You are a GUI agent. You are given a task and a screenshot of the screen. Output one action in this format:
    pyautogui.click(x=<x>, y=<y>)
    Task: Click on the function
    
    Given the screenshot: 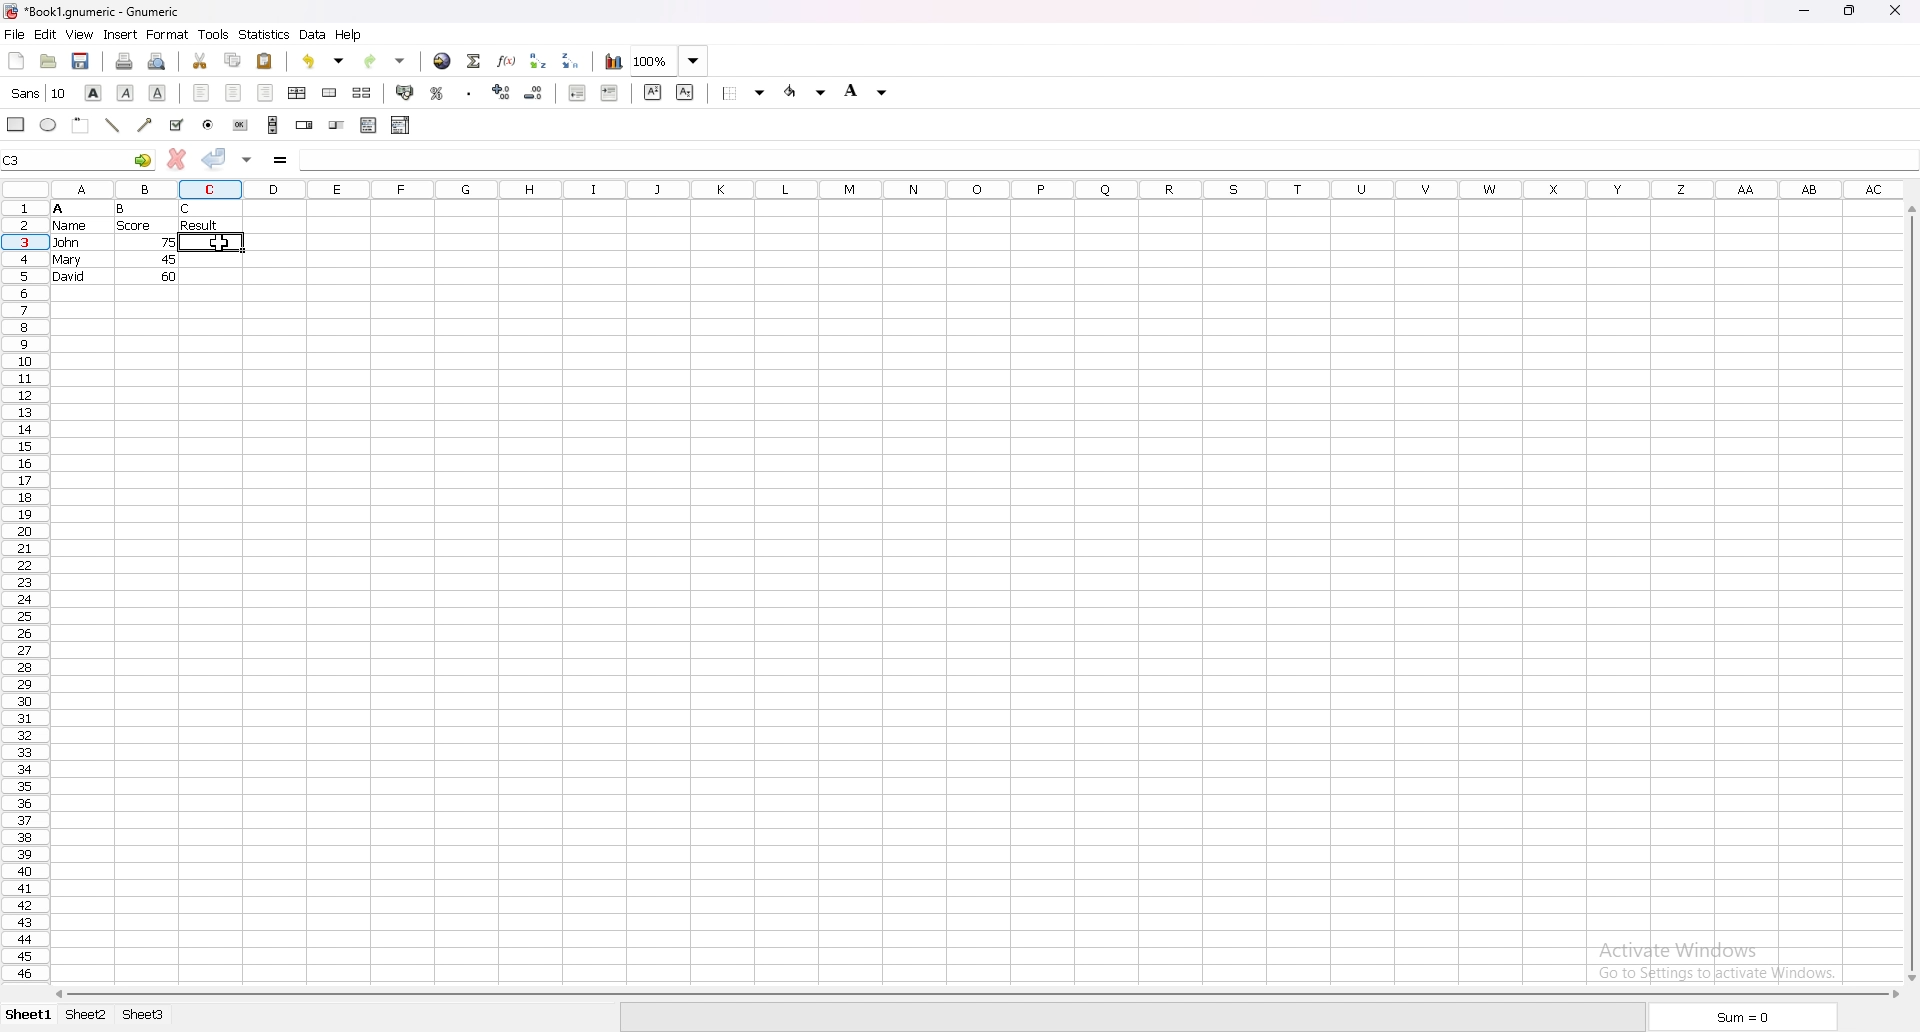 What is the action you would take?
    pyautogui.click(x=506, y=62)
    